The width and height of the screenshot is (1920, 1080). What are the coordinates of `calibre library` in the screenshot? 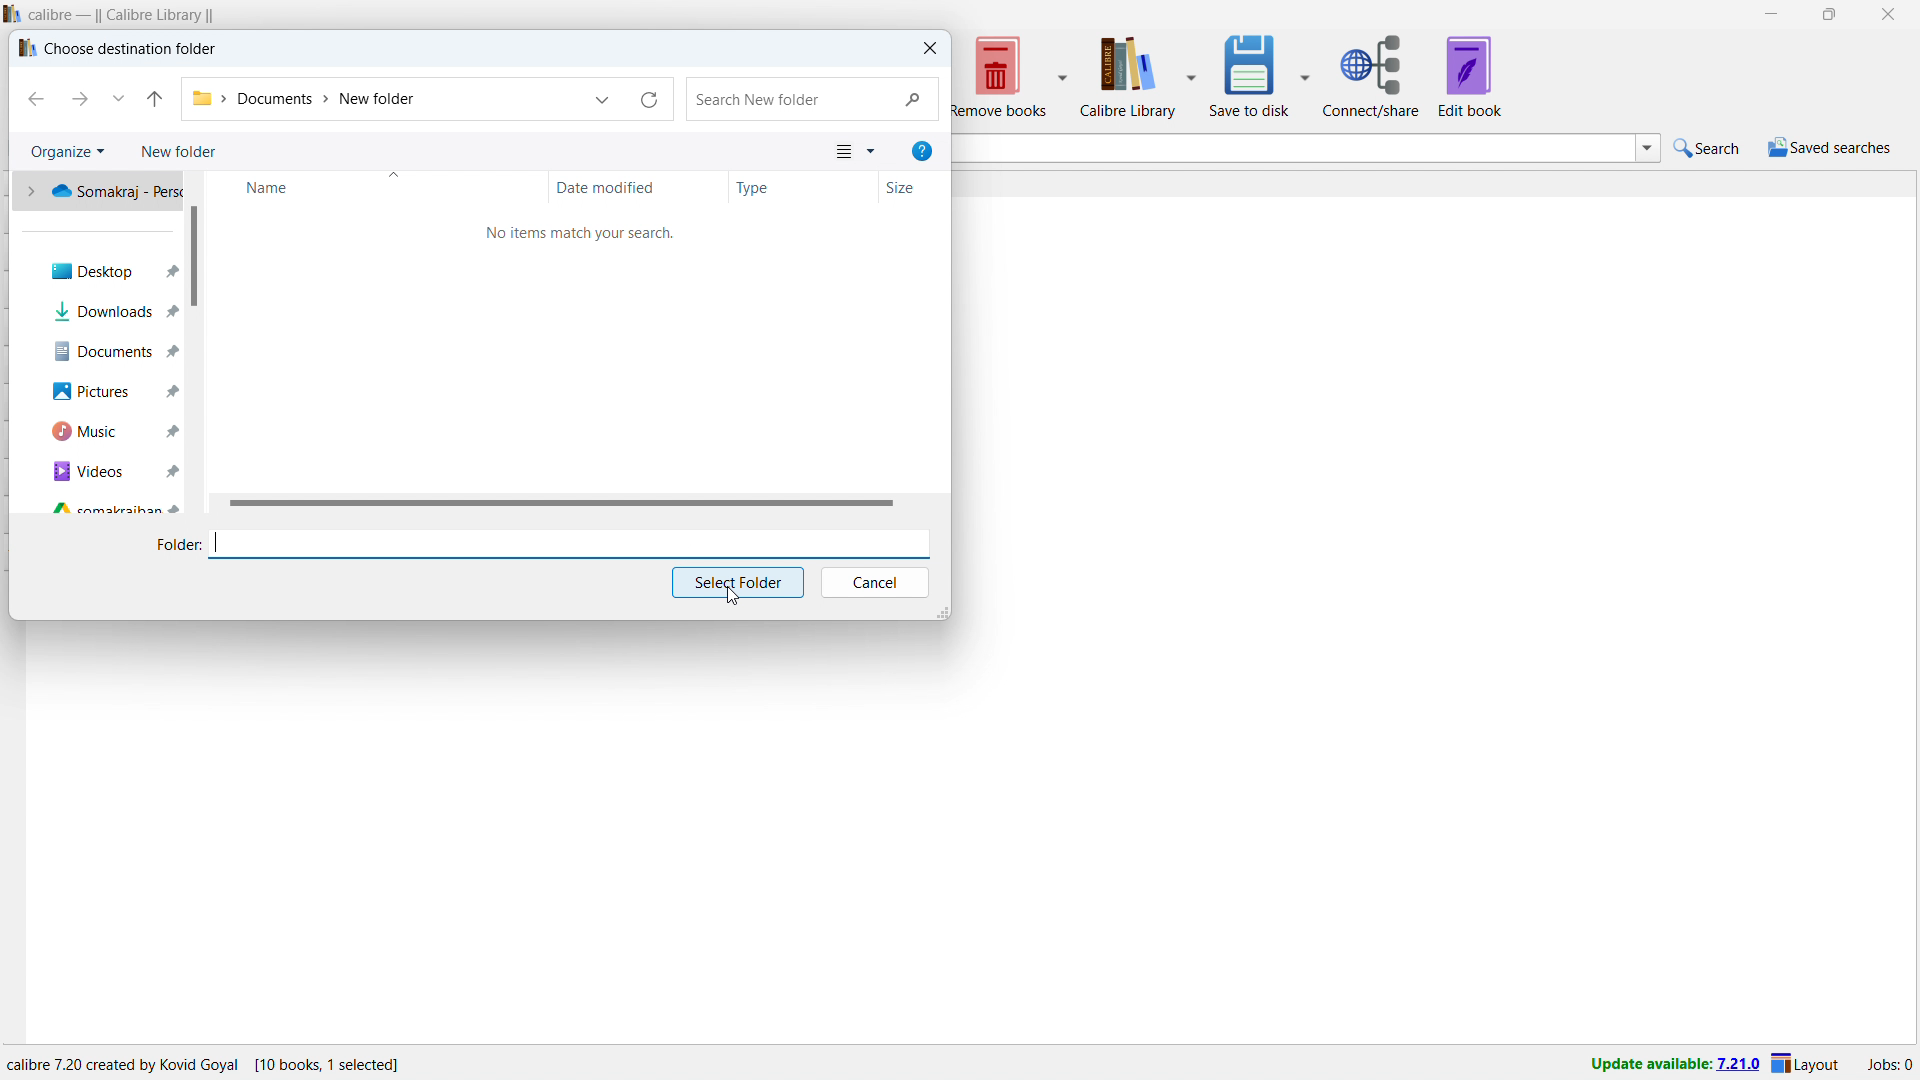 It's located at (1128, 76).